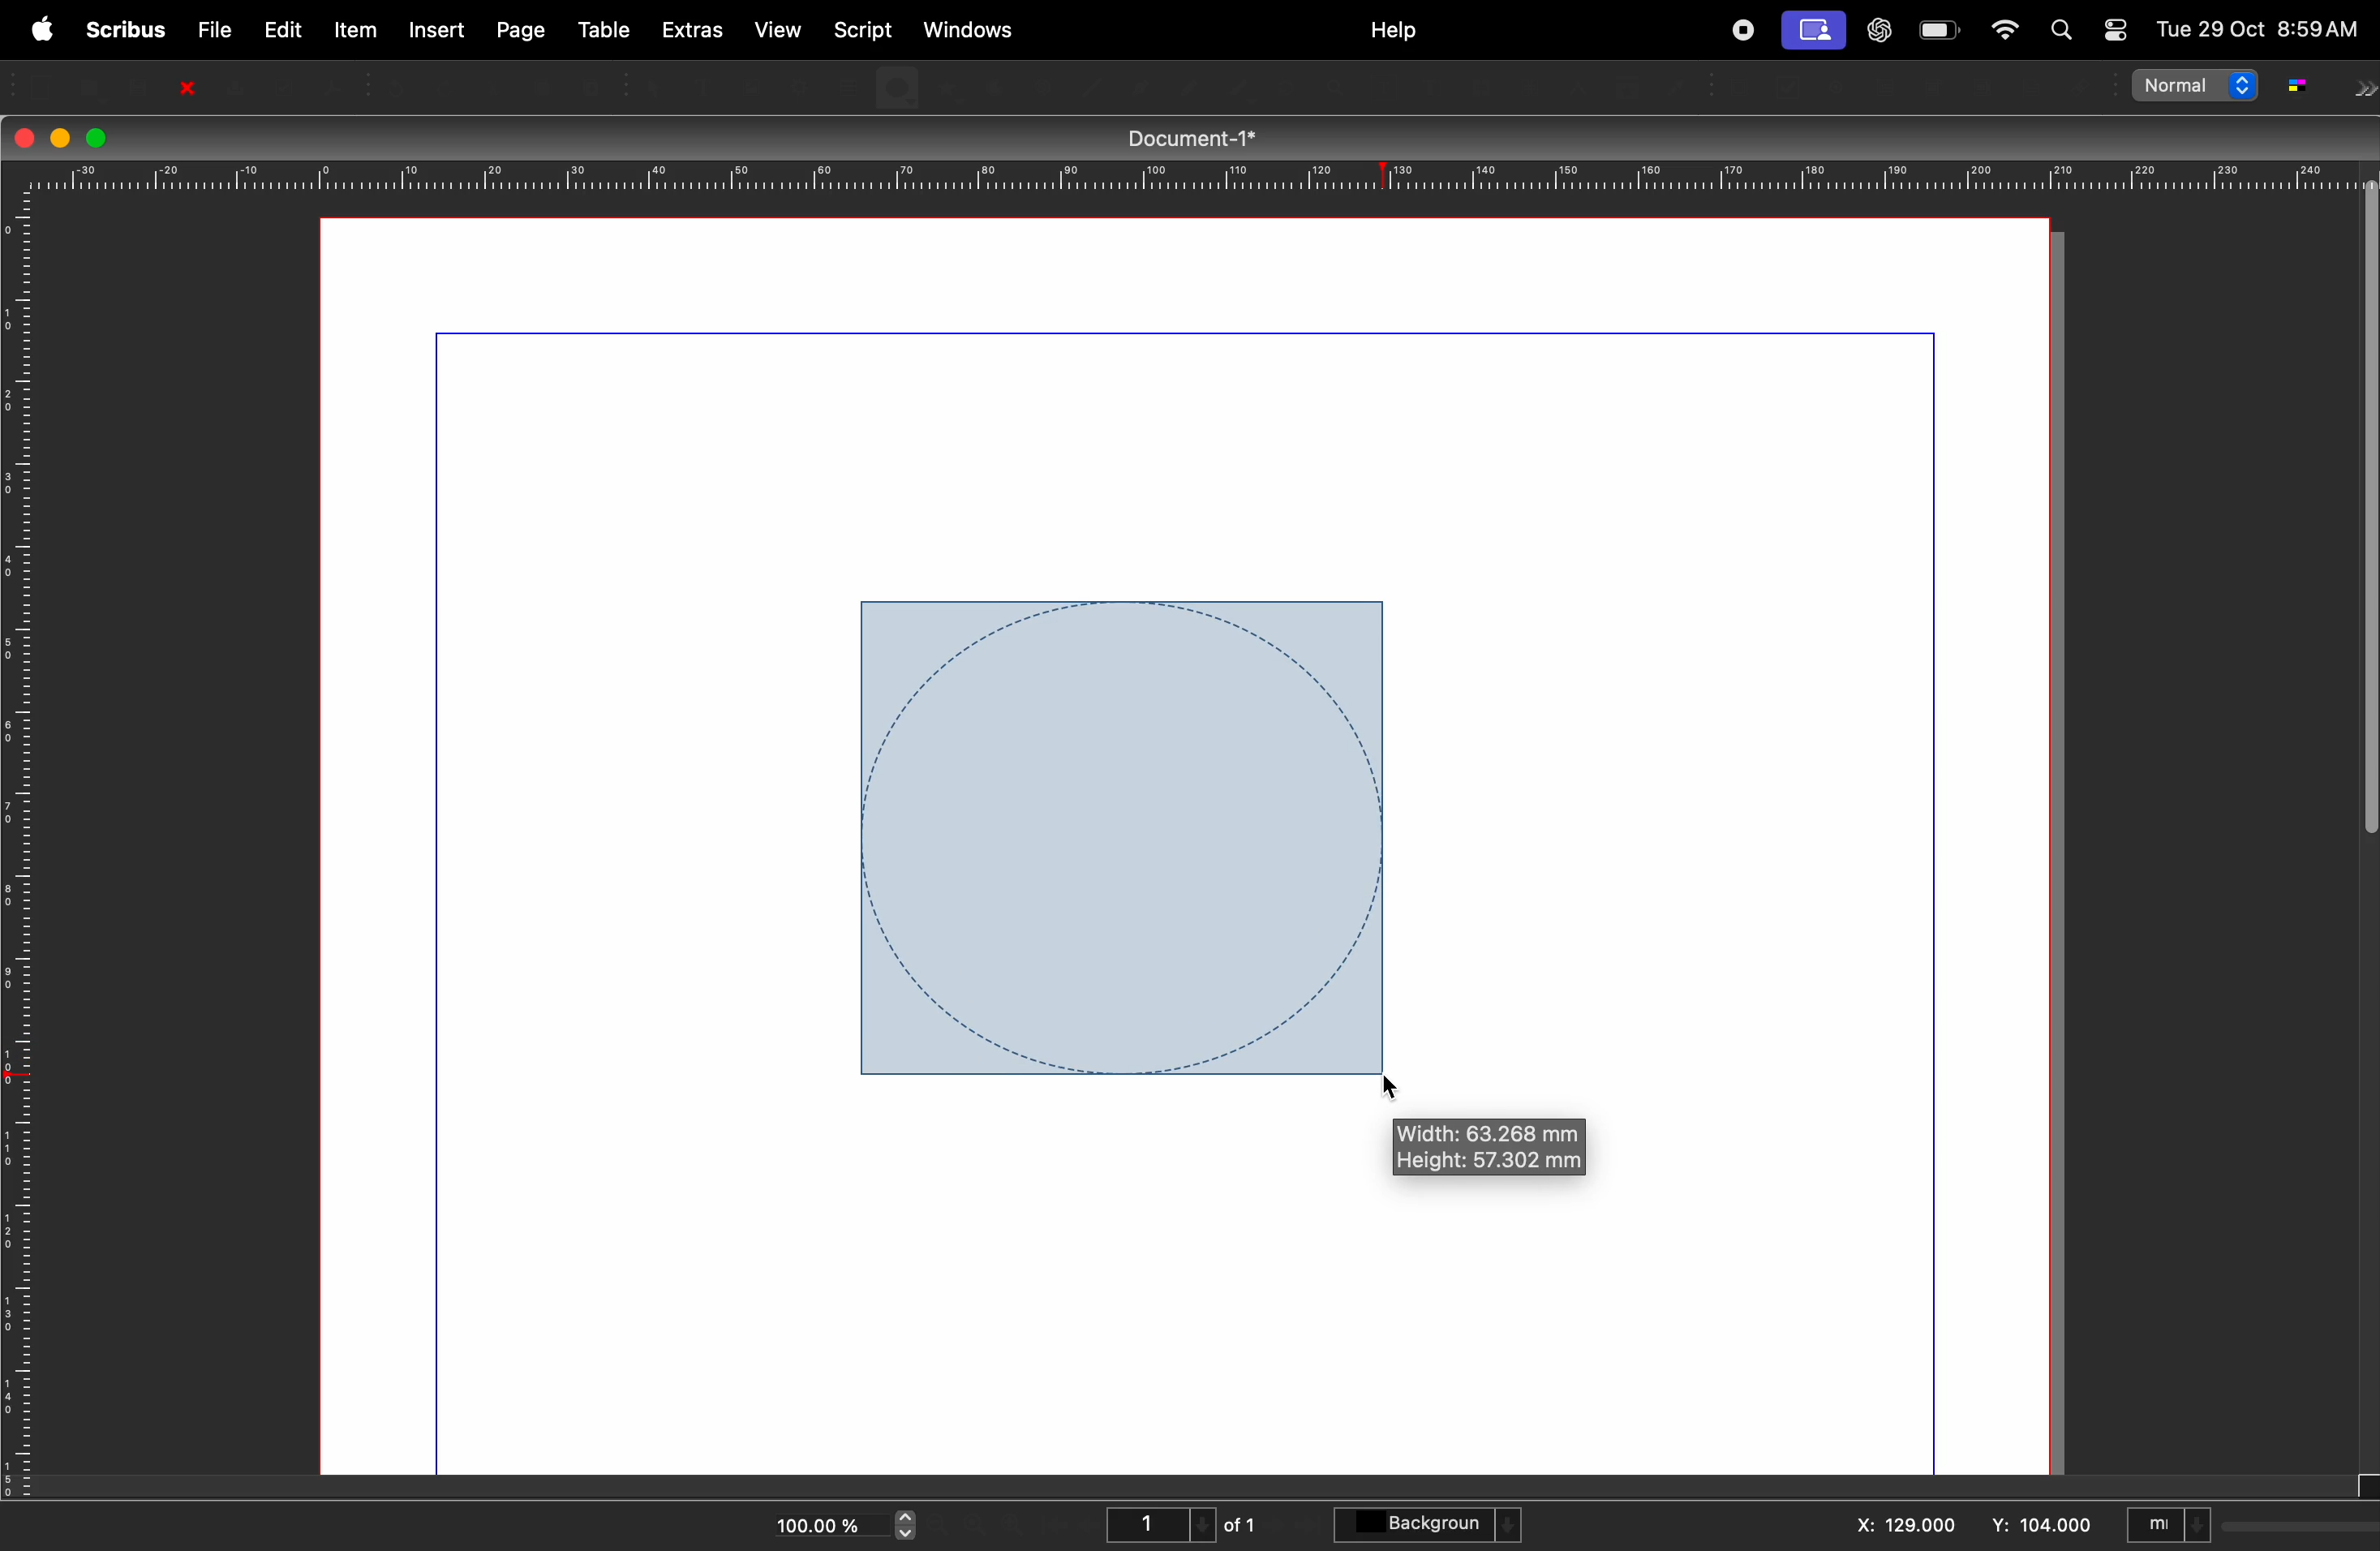 This screenshot has height=1551, width=2380. I want to click on extras, so click(694, 29).